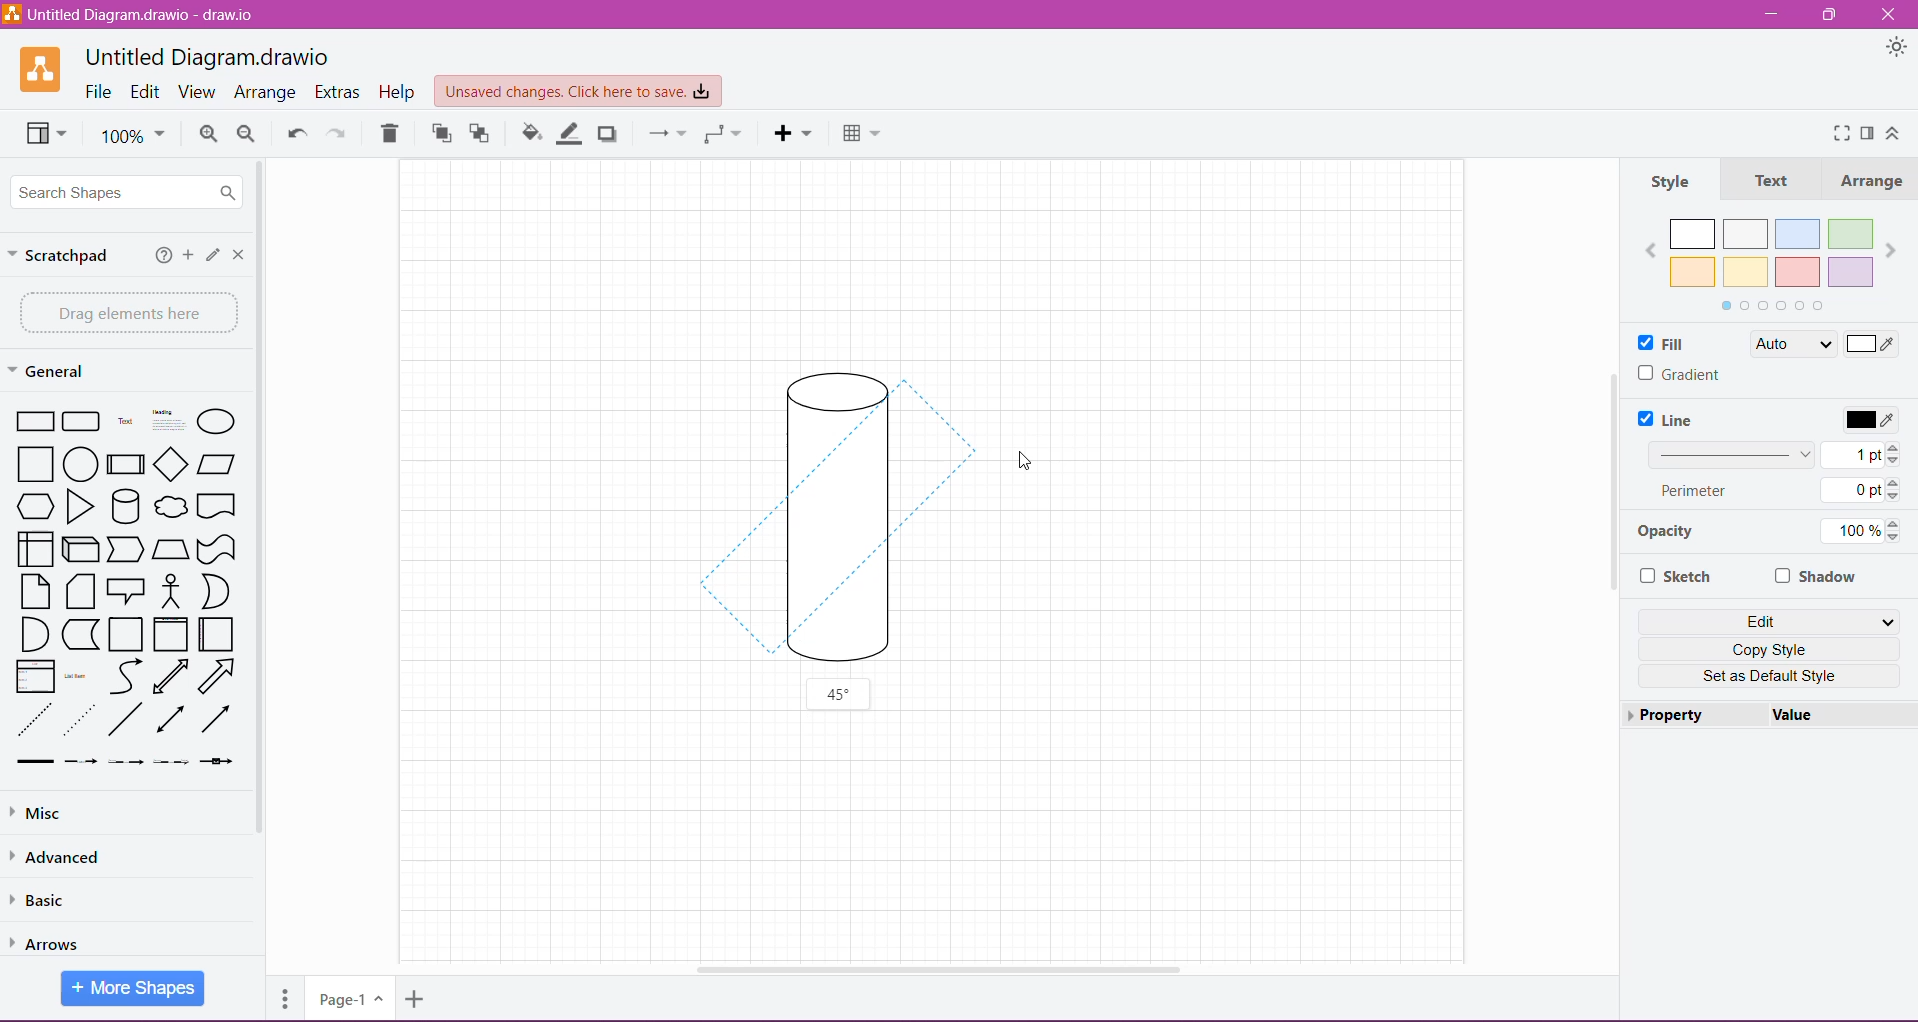 The height and width of the screenshot is (1022, 1918). What do you see at coordinates (266, 512) in the screenshot?
I see `Vertical Scroll Bar` at bounding box center [266, 512].